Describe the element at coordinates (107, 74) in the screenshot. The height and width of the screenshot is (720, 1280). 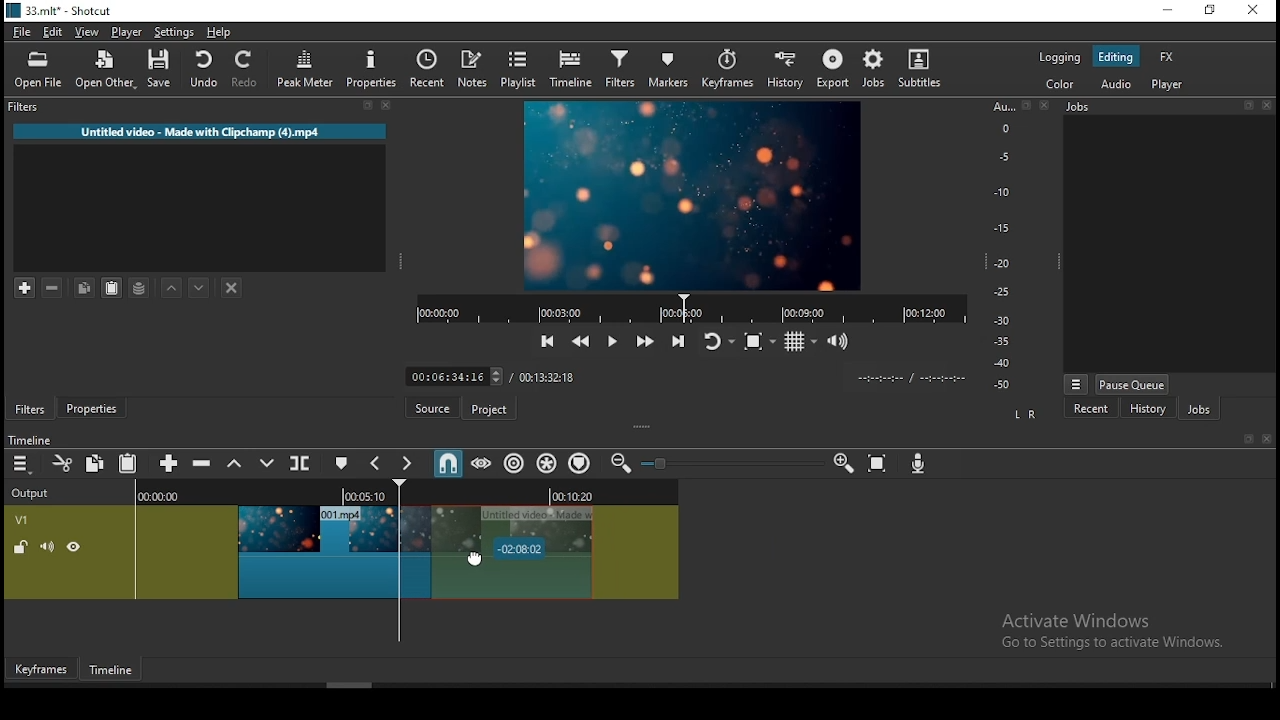
I see `open other` at that location.